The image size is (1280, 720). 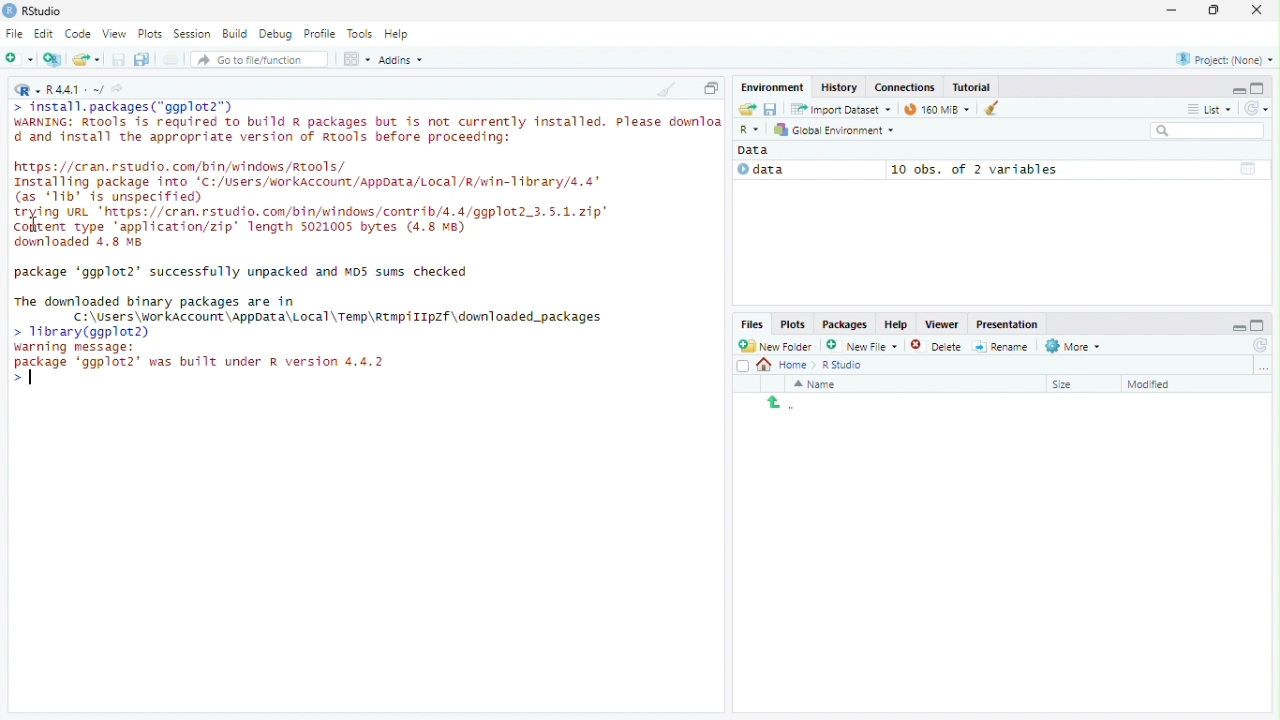 What do you see at coordinates (120, 88) in the screenshot?
I see `View current working directory` at bounding box center [120, 88].